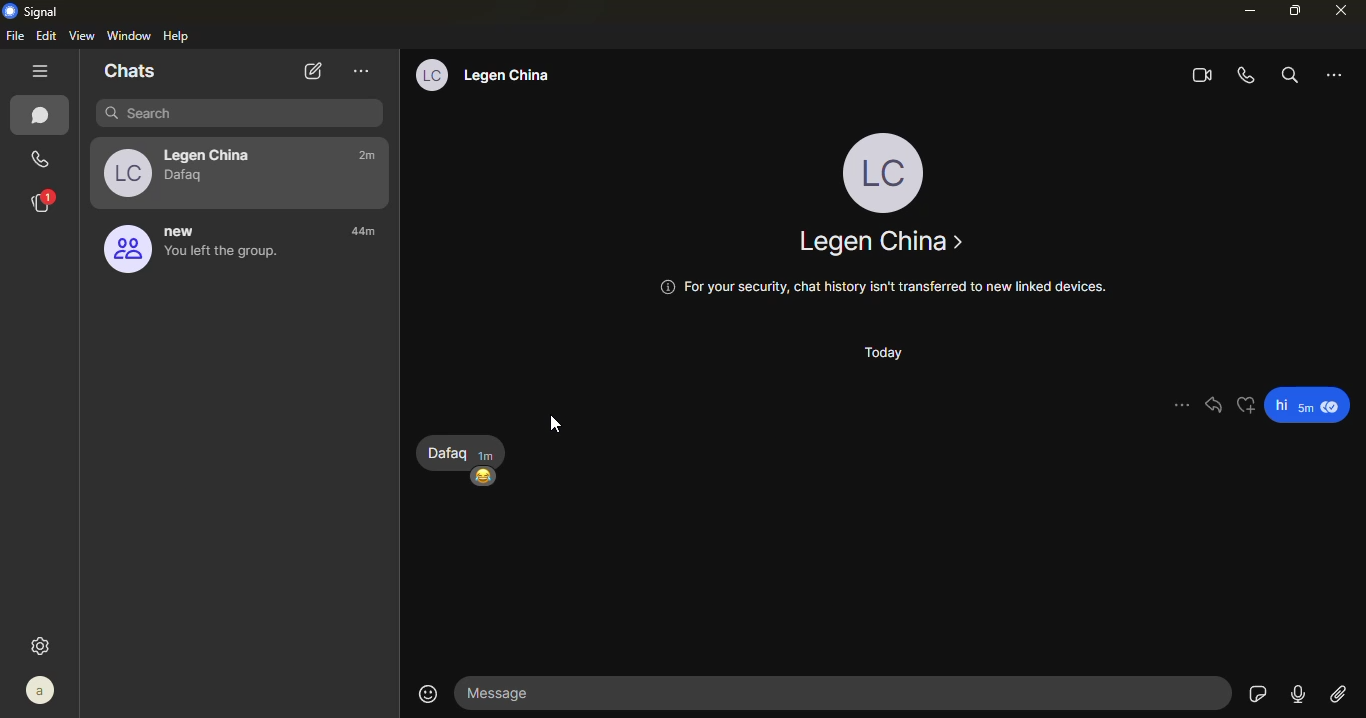 Image resolution: width=1366 pixels, height=718 pixels. Describe the element at coordinates (1180, 405) in the screenshot. I see `more` at that location.